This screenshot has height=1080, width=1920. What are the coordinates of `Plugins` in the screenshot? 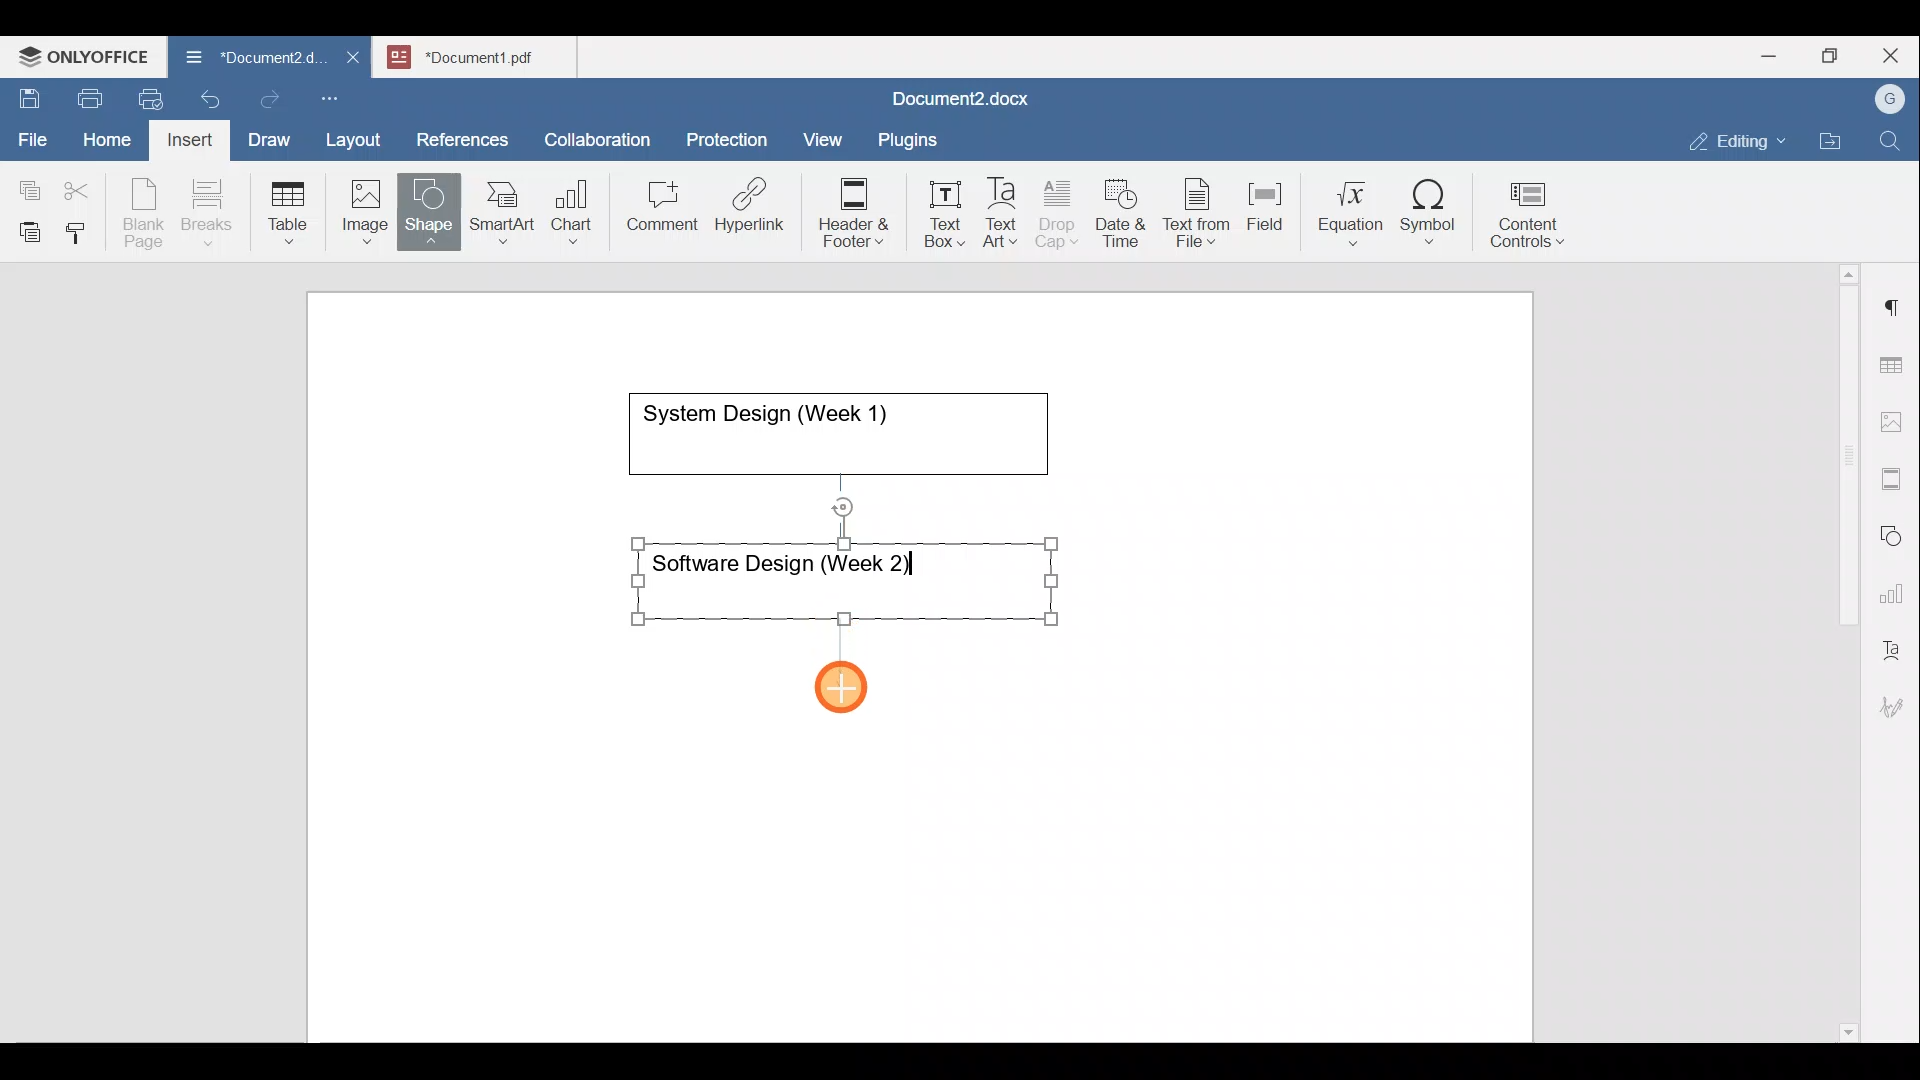 It's located at (914, 137).